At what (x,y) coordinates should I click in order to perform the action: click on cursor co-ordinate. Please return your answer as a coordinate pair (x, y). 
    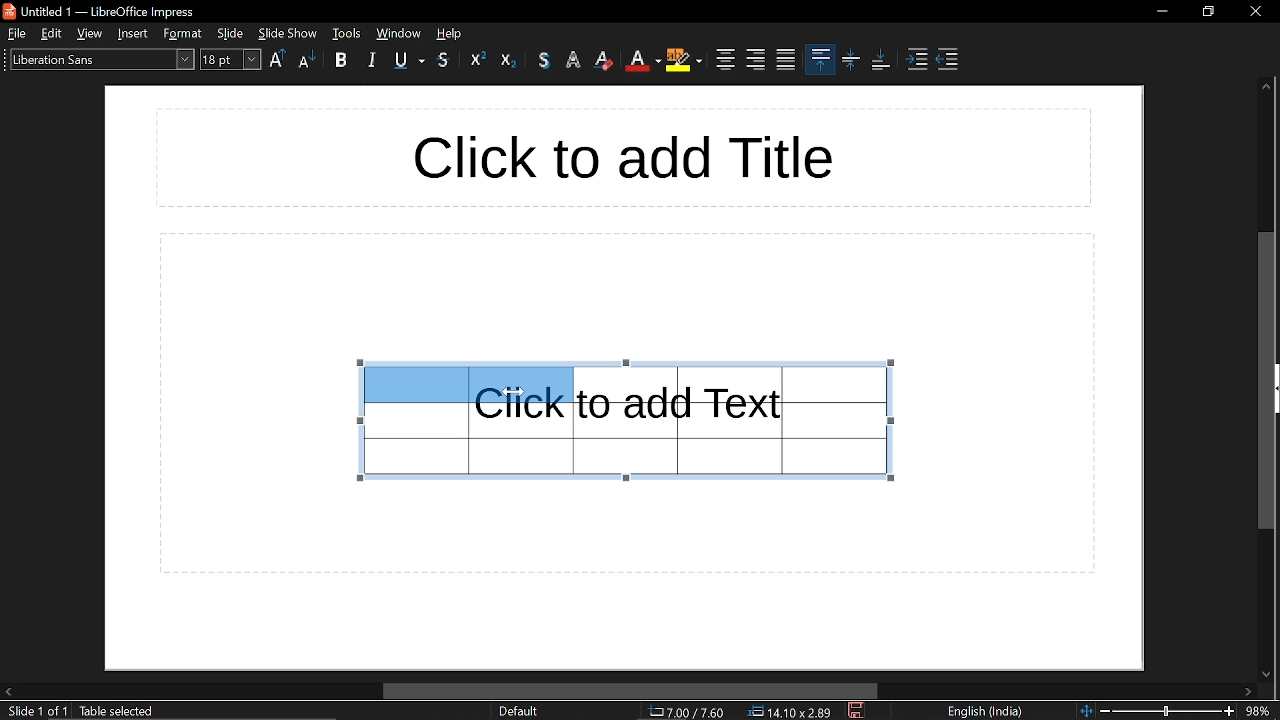
    Looking at the image, I should click on (686, 712).